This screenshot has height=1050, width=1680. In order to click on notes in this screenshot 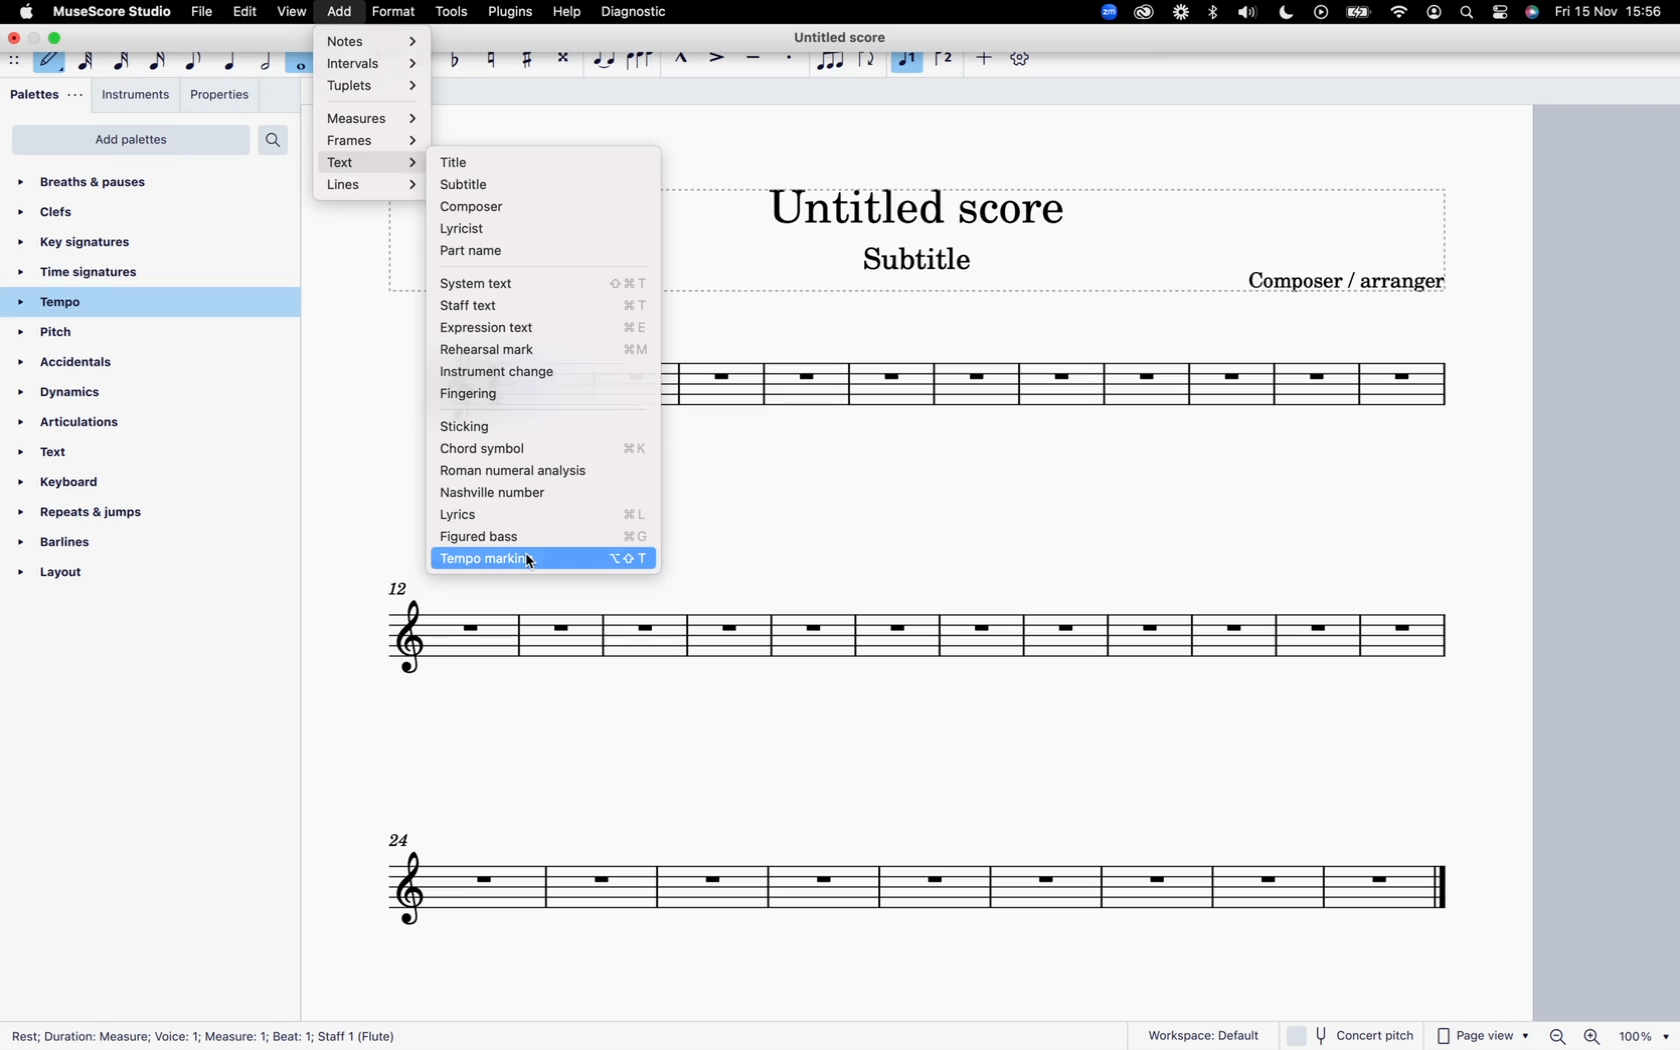, I will do `click(376, 43)`.